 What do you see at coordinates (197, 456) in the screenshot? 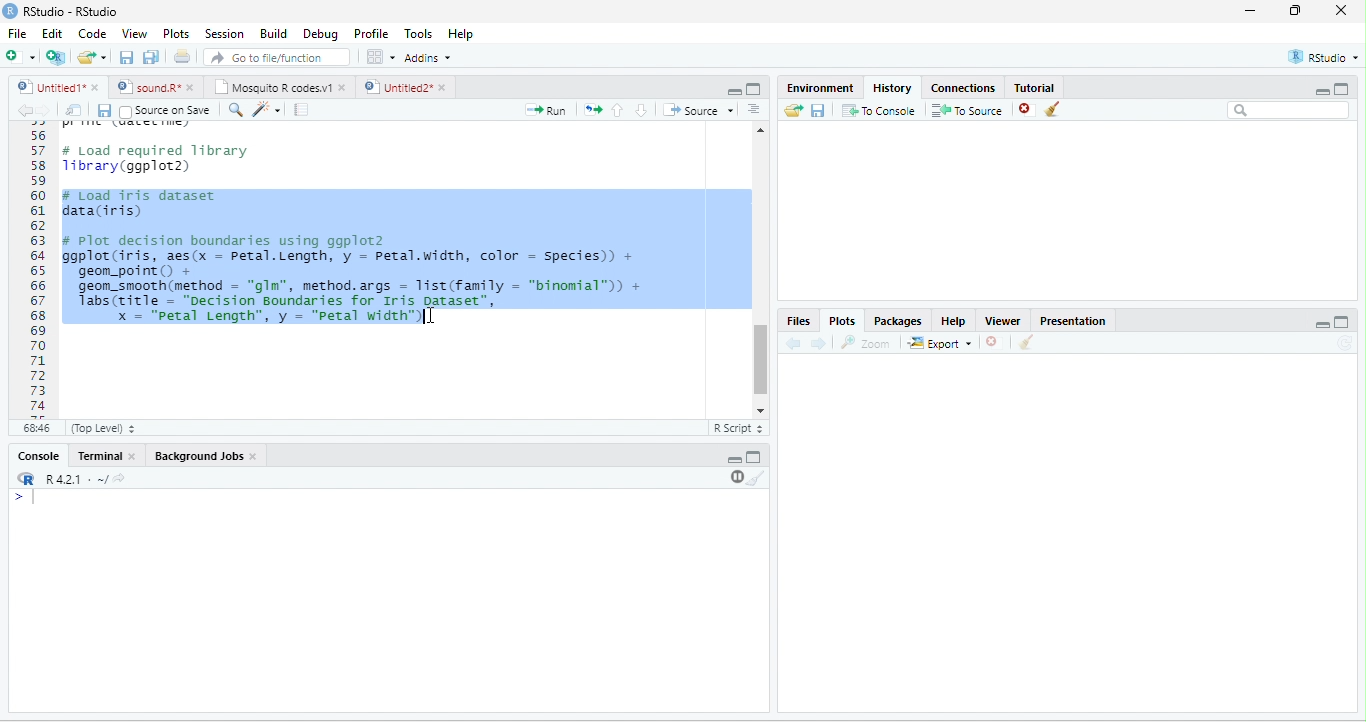
I see `Background Jobs` at bounding box center [197, 456].